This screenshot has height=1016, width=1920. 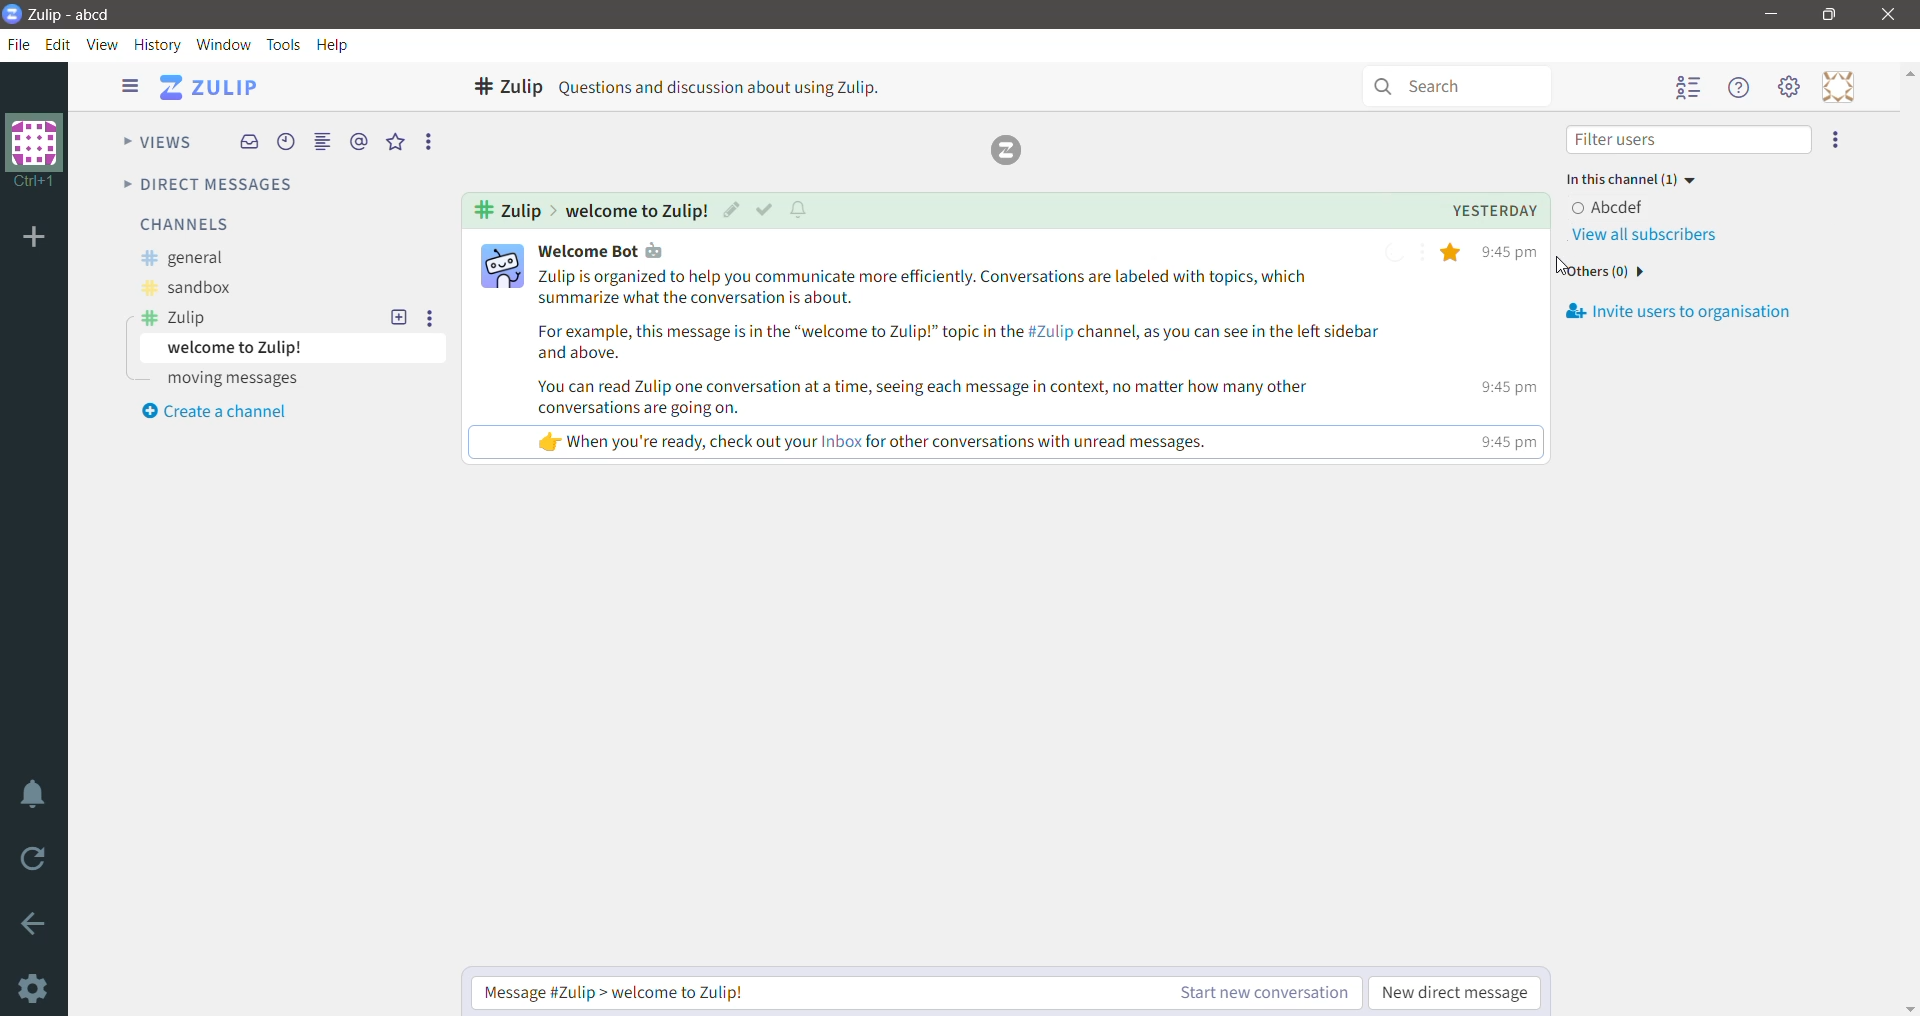 What do you see at coordinates (395, 141) in the screenshot?
I see `Starred messages` at bounding box center [395, 141].